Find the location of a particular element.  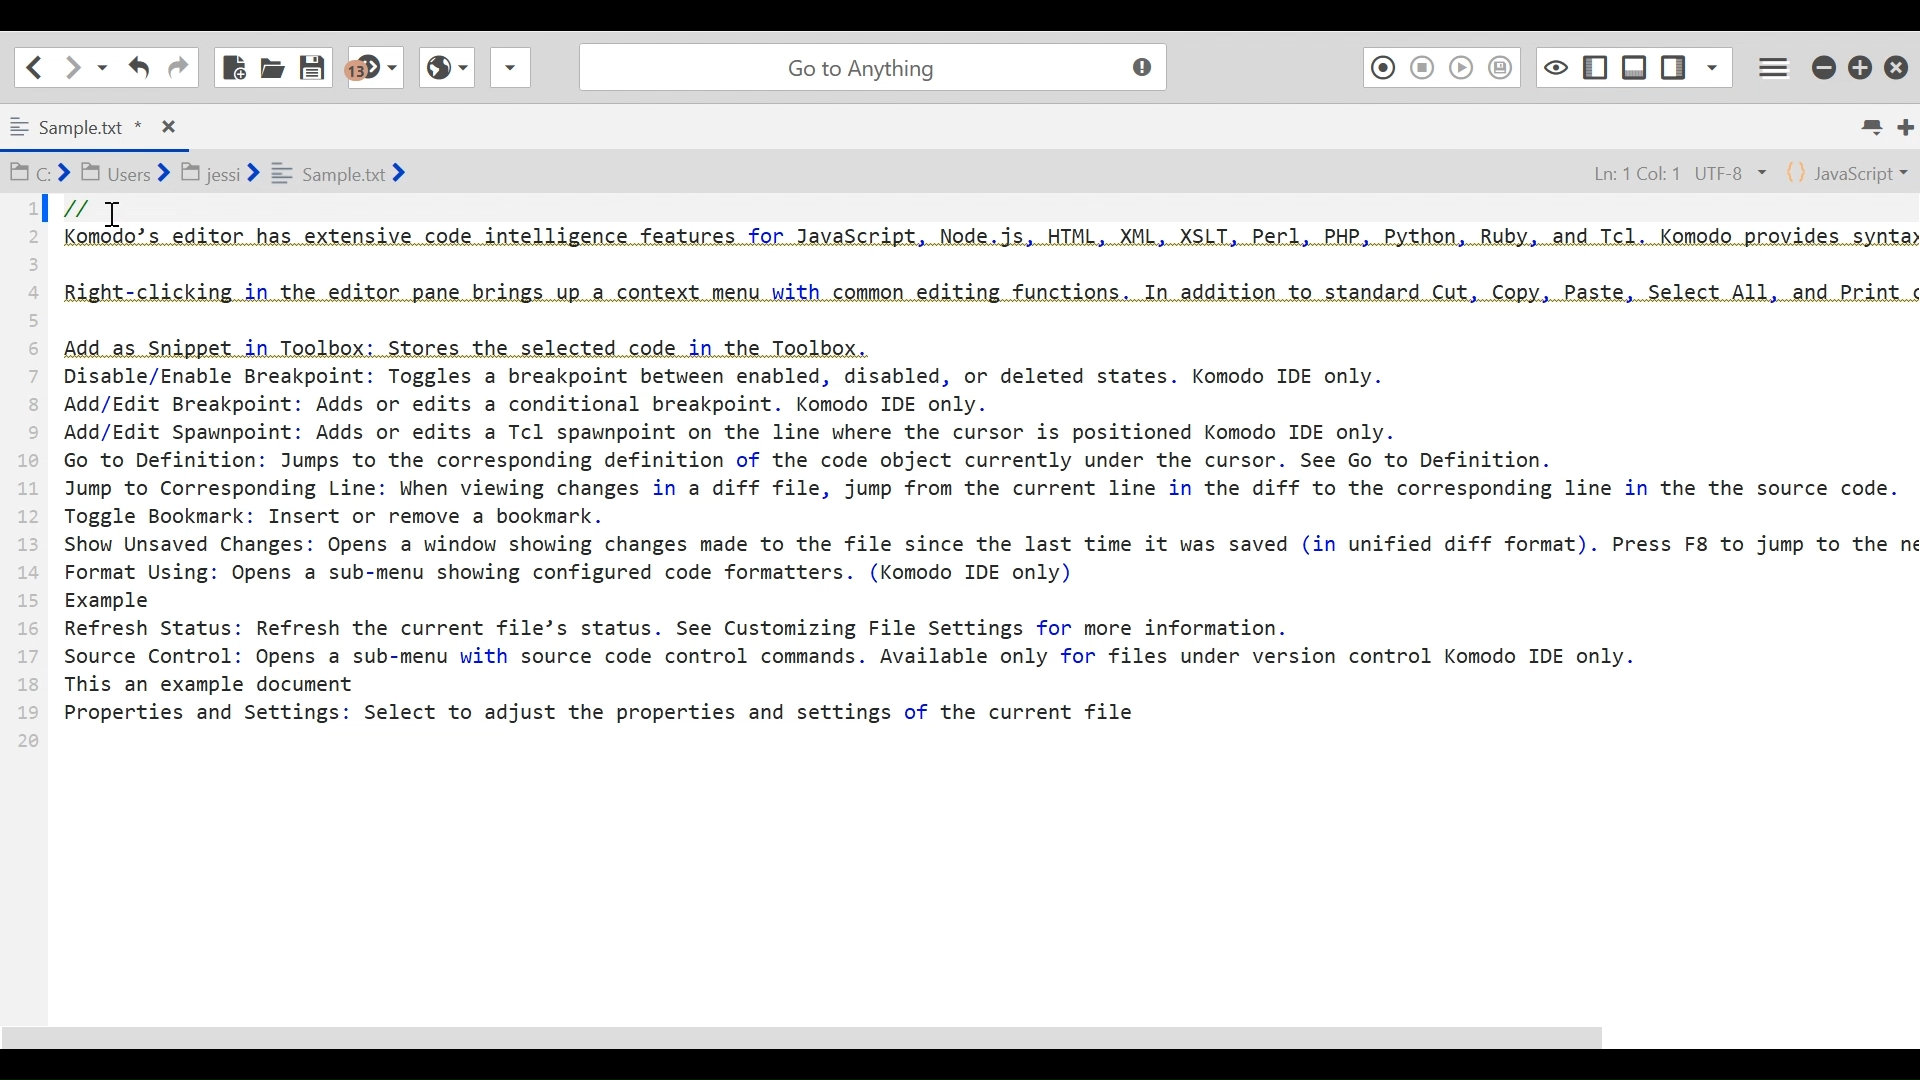

Close is located at coordinates (1899, 62).